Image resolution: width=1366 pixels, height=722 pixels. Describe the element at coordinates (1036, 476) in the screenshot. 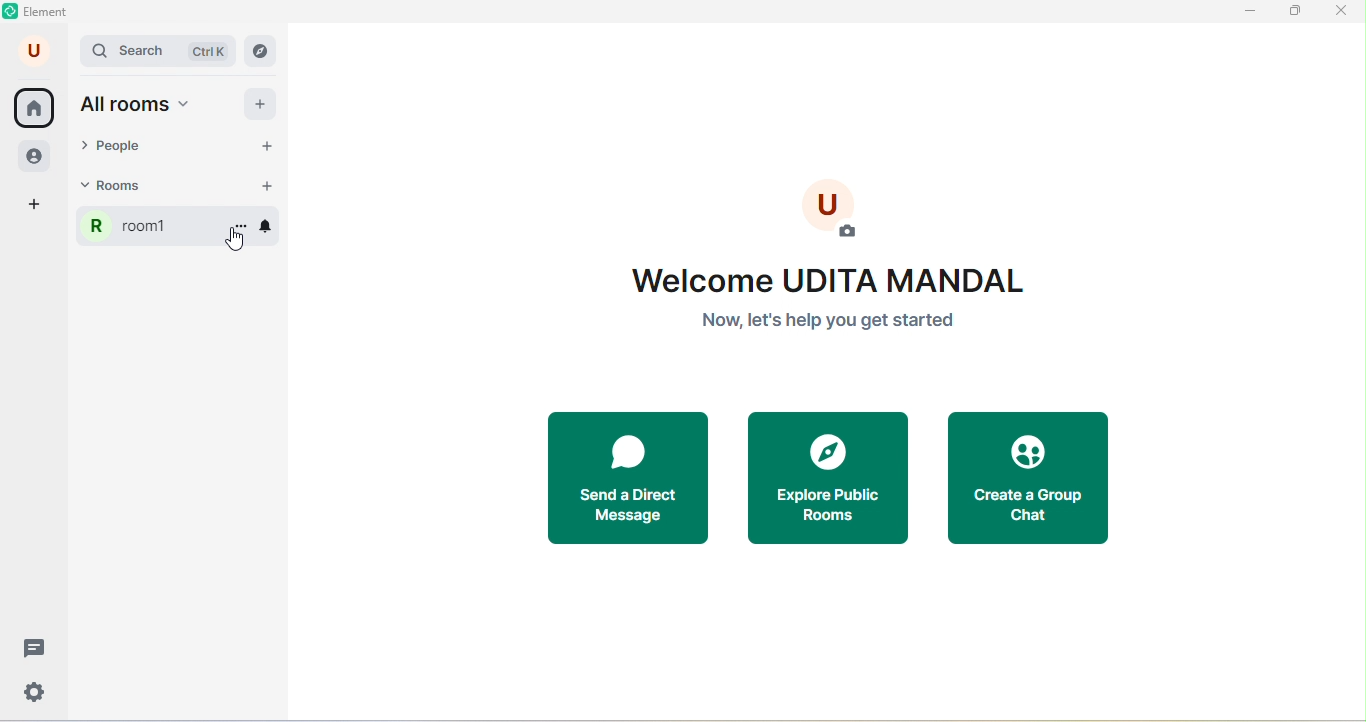

I see `create a group chat` at that location.